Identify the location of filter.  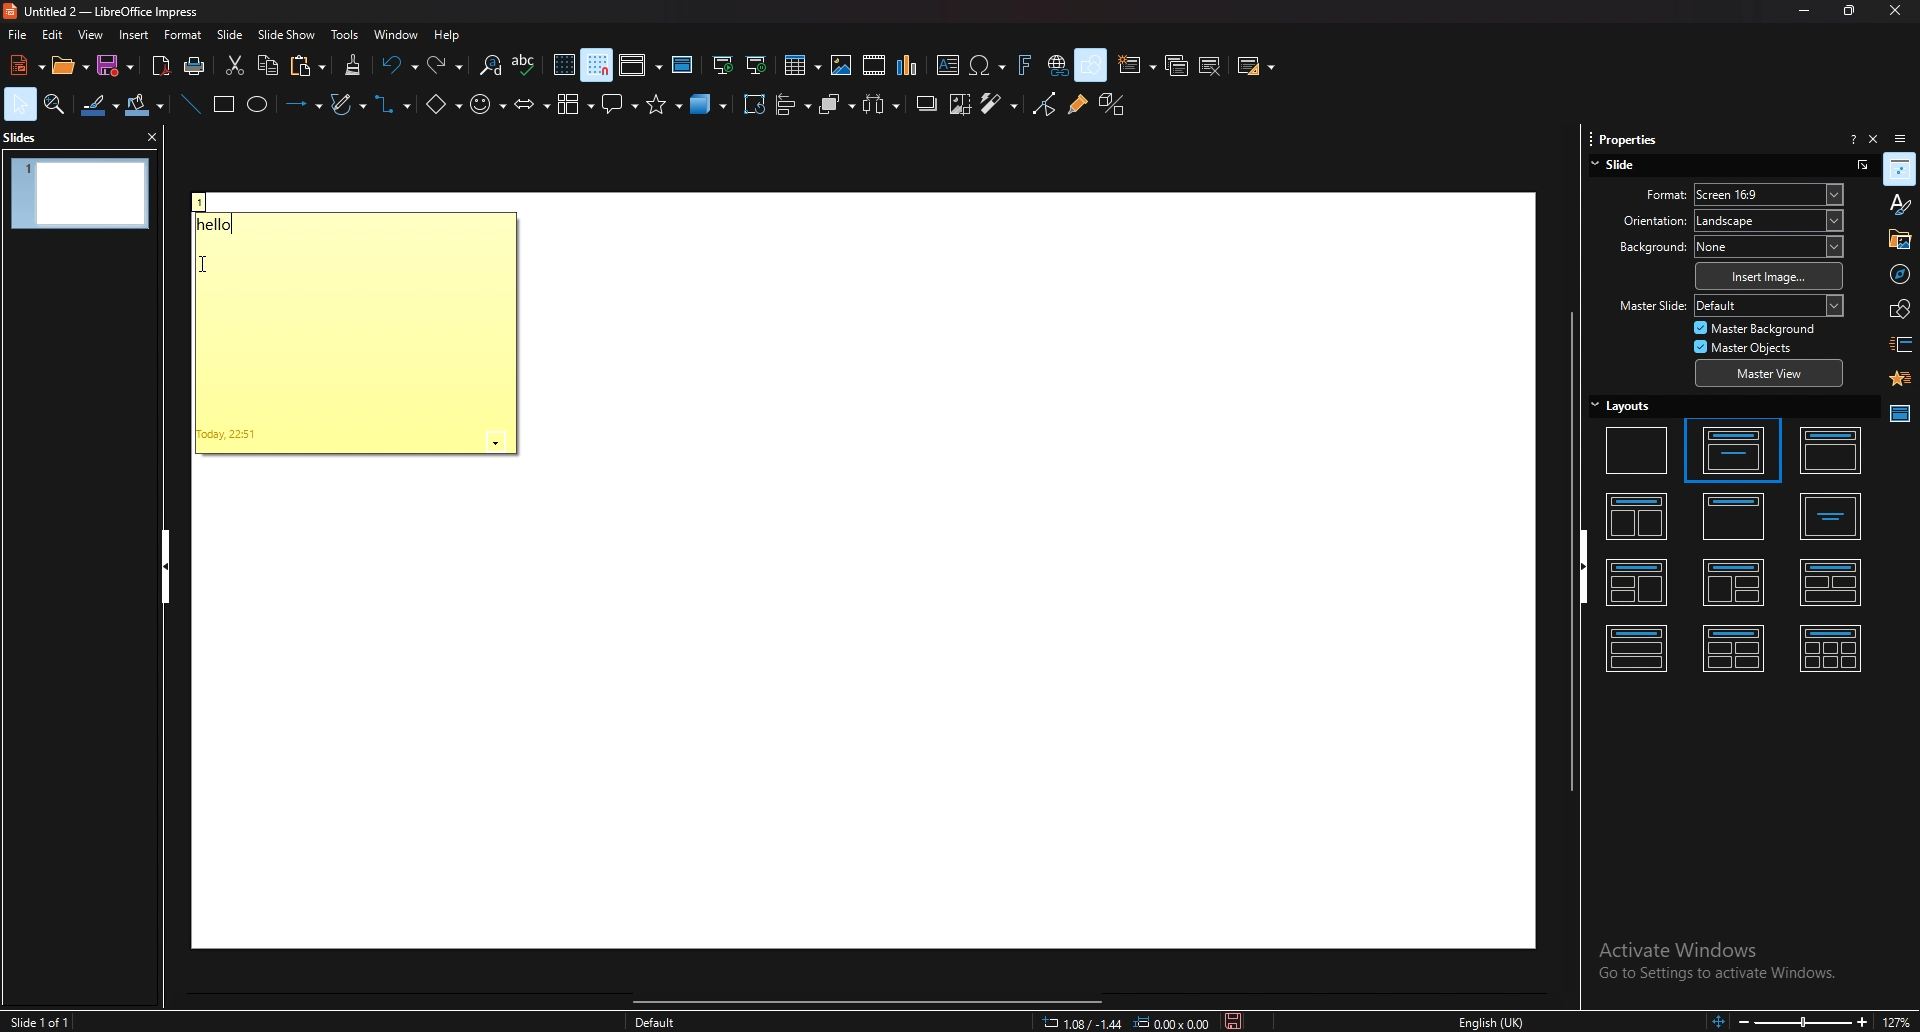
(999, 104).